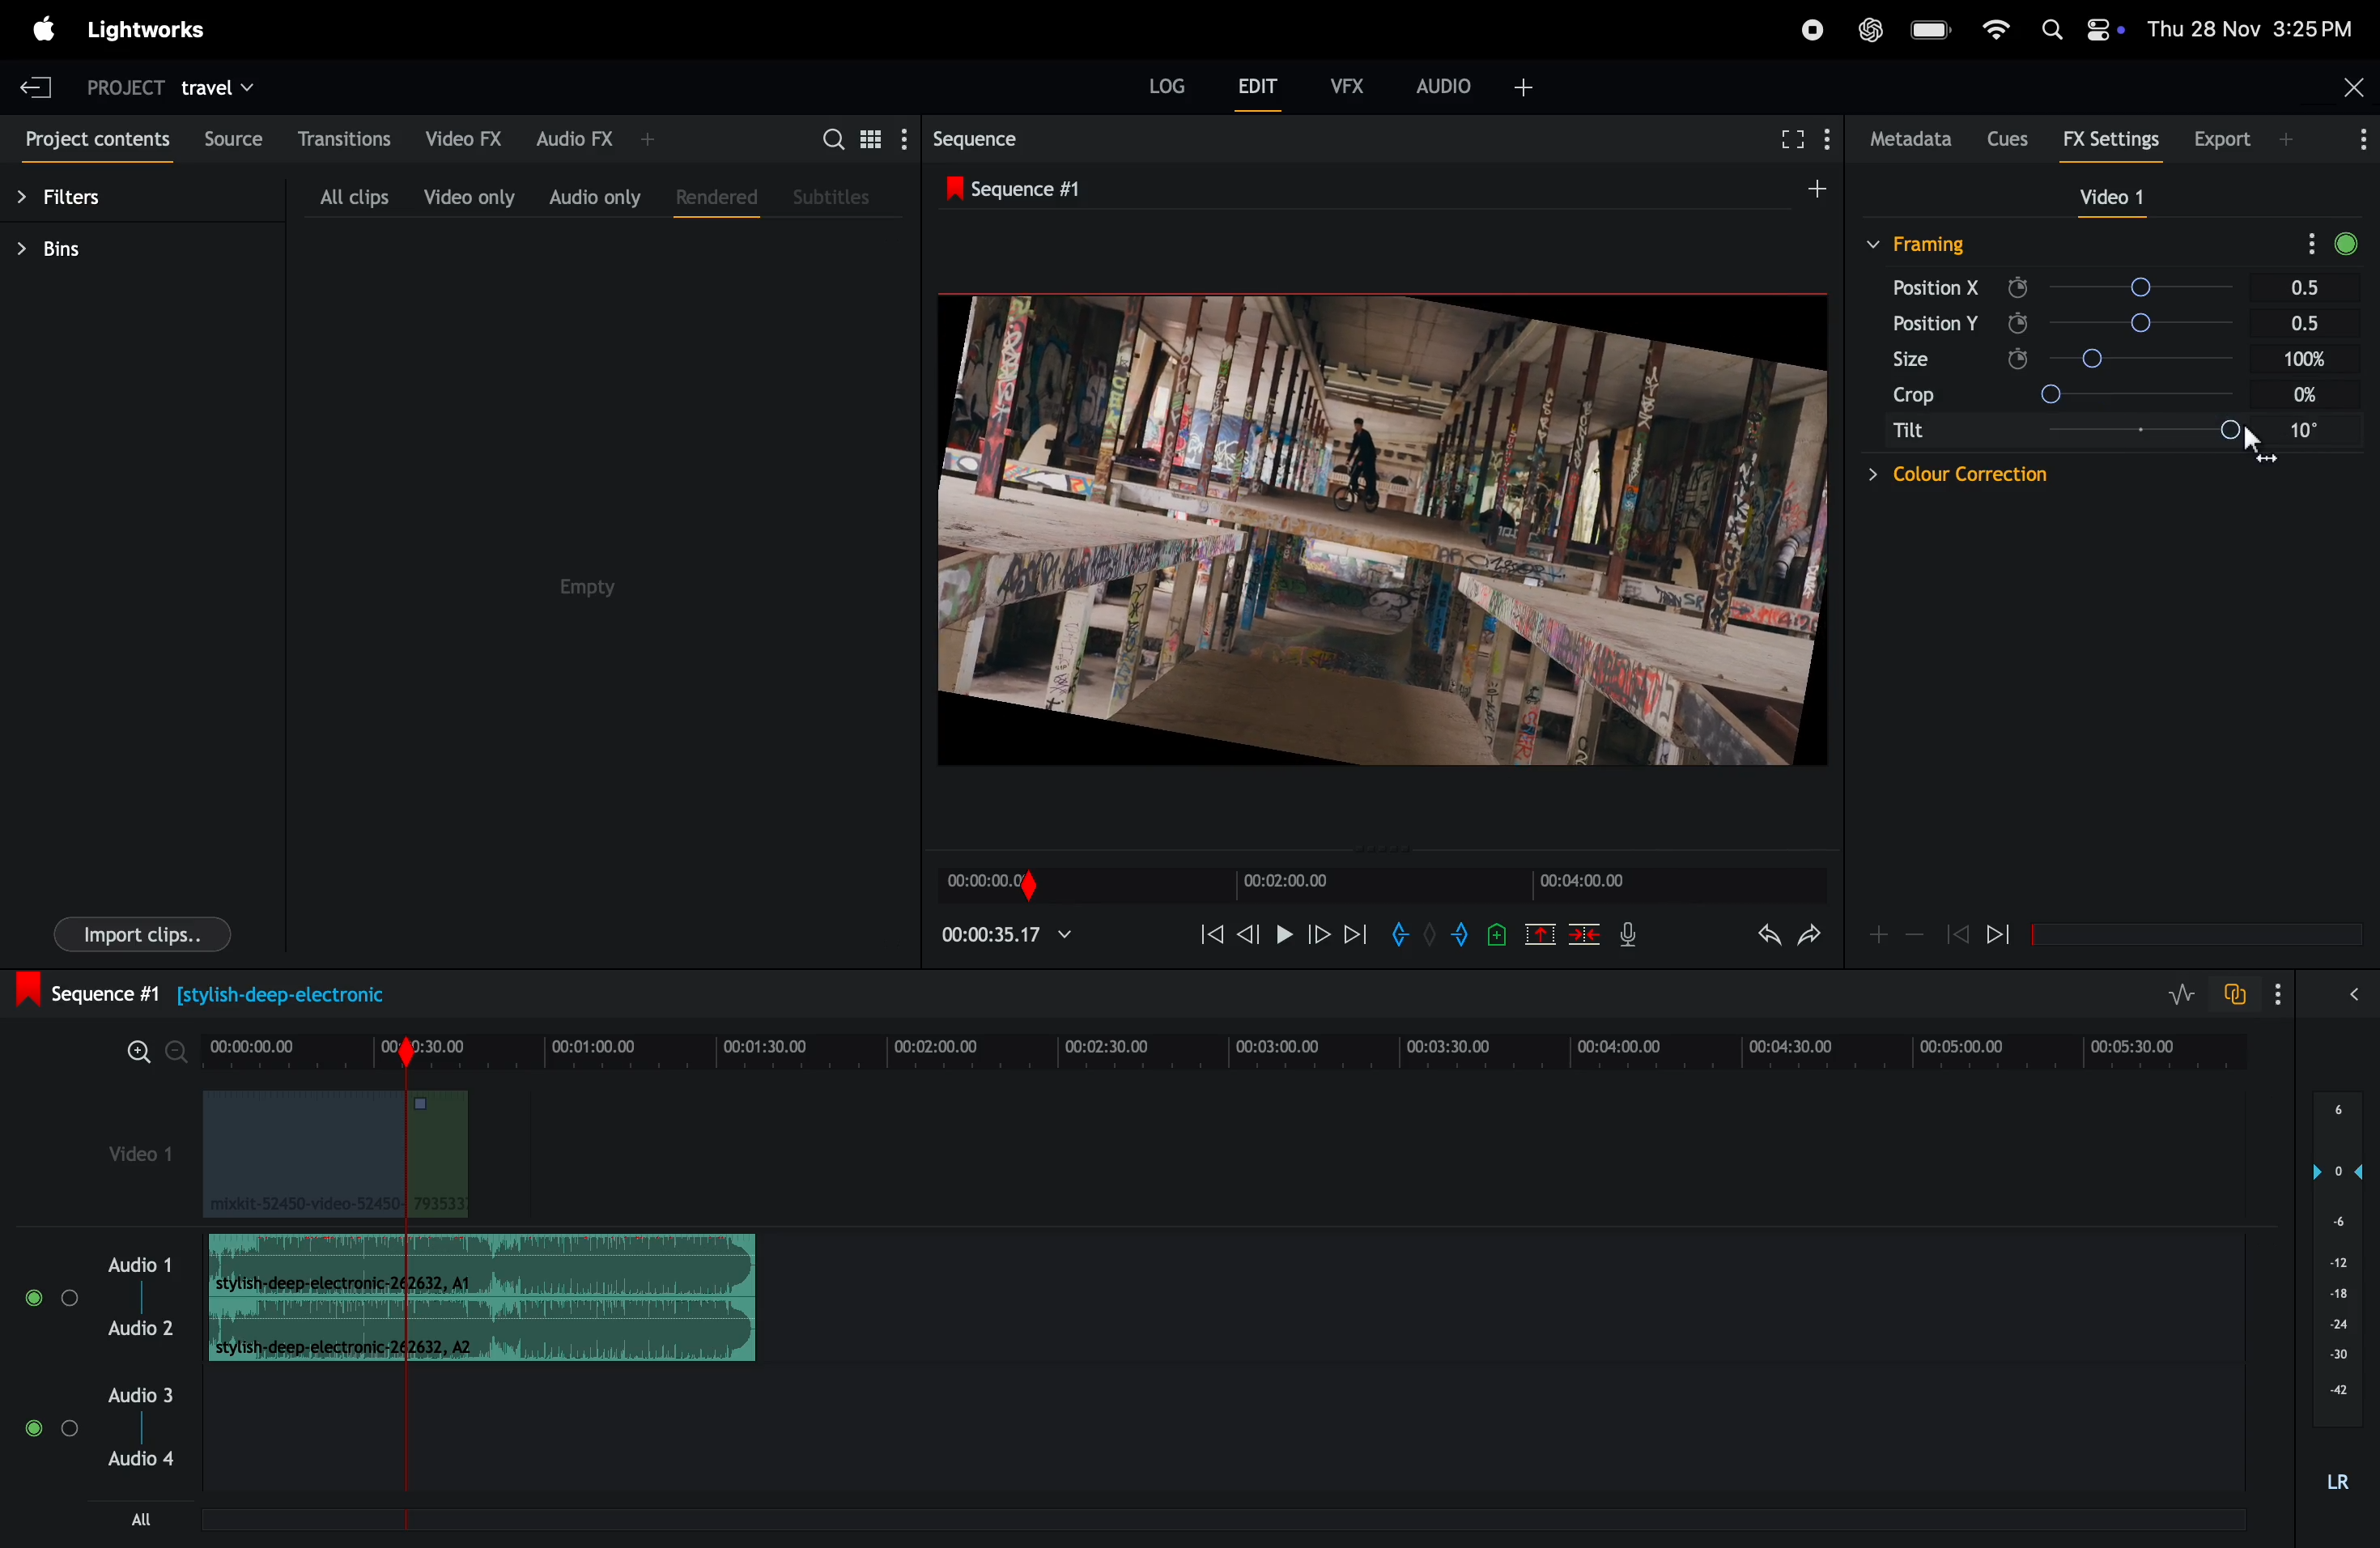  What do you see at coordinates (466, 197) in the screenshot?
I see `video only` at bounding box center [466, 197].